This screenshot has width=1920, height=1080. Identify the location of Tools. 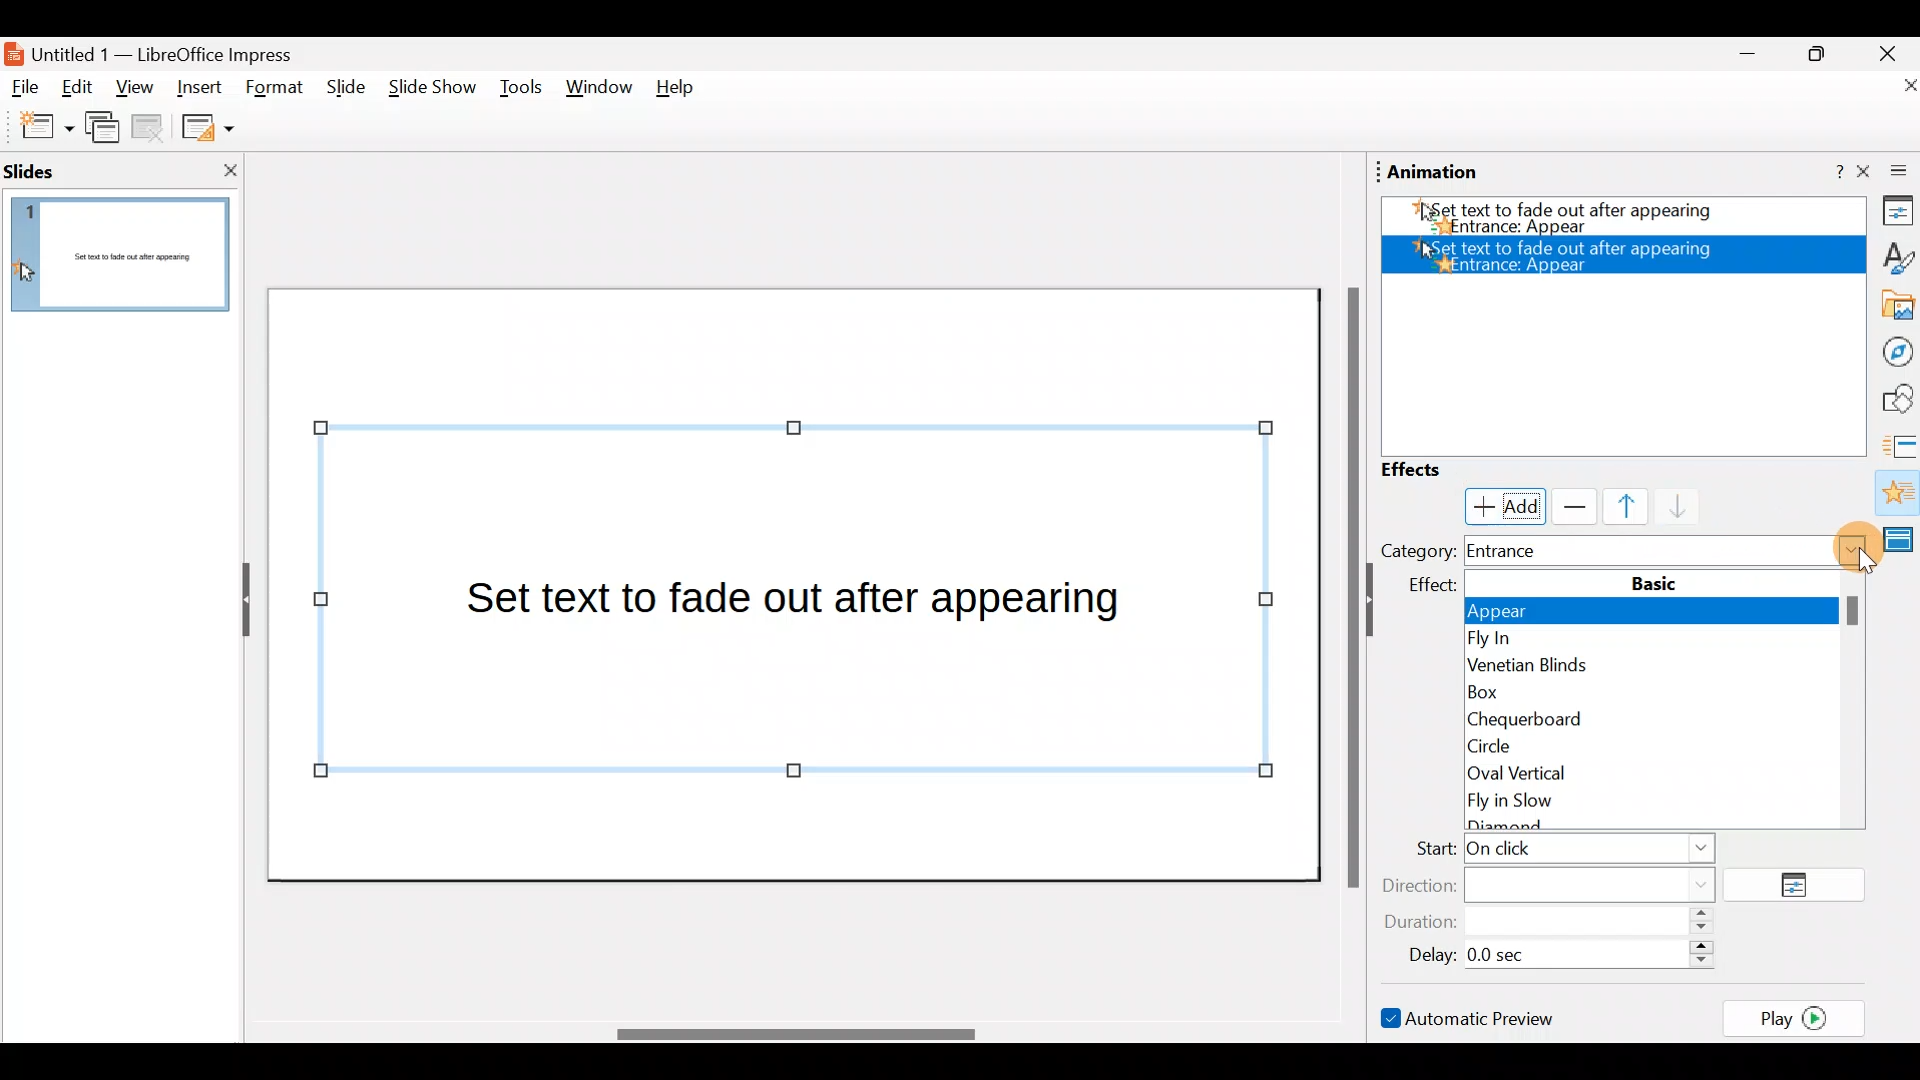
(521, 91).